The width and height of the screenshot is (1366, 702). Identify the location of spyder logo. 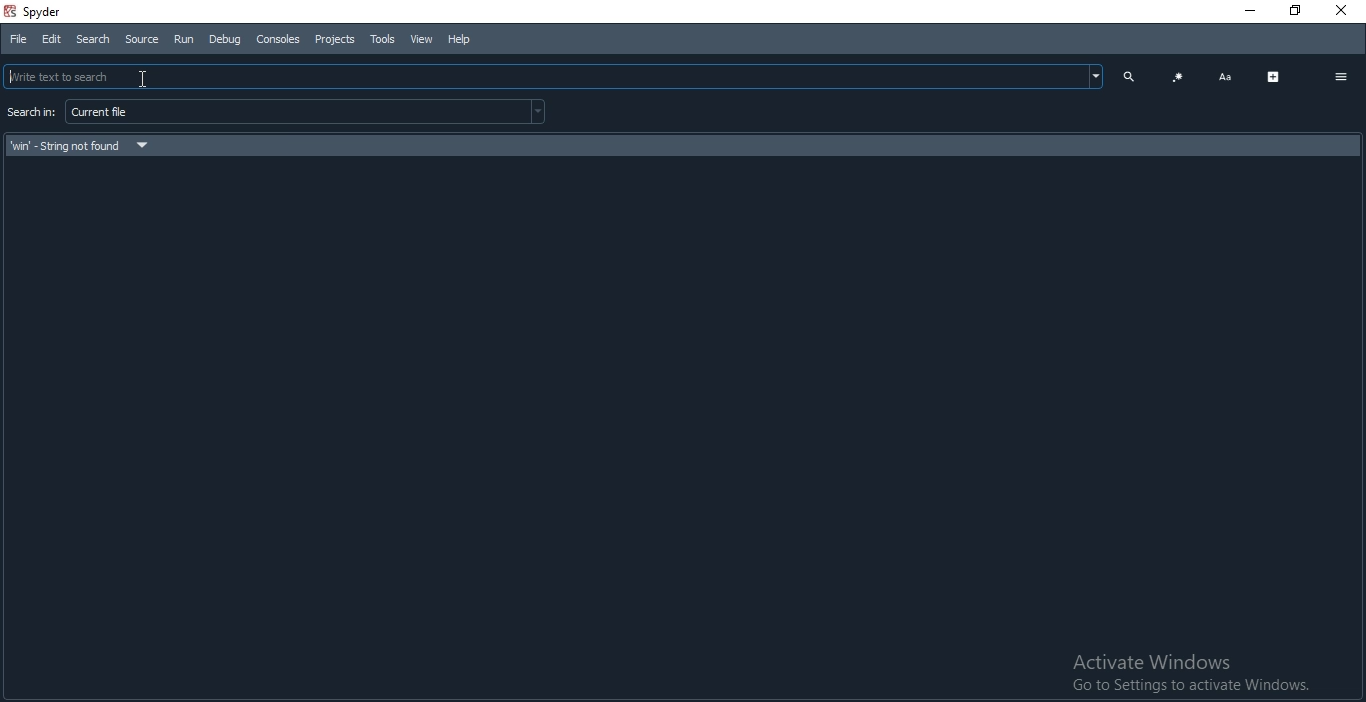
(9, 10).